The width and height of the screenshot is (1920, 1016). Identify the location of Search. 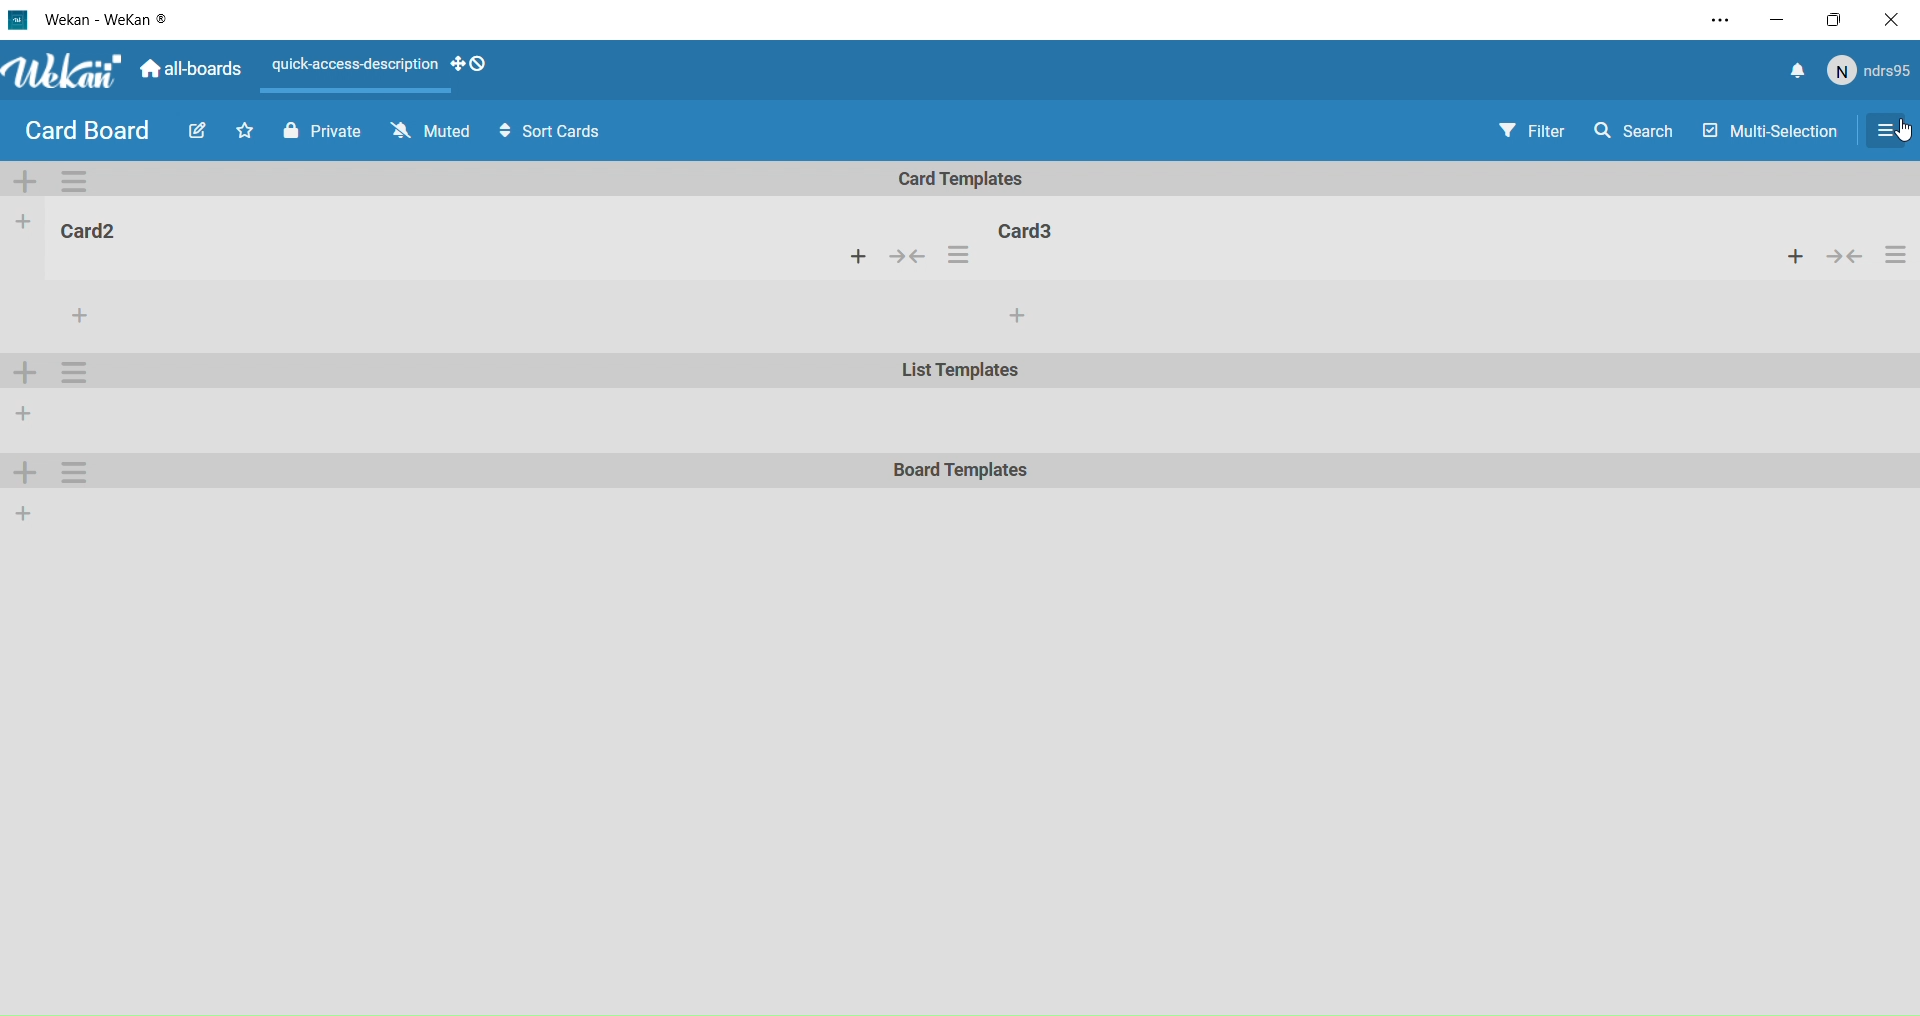
(1641, 128).